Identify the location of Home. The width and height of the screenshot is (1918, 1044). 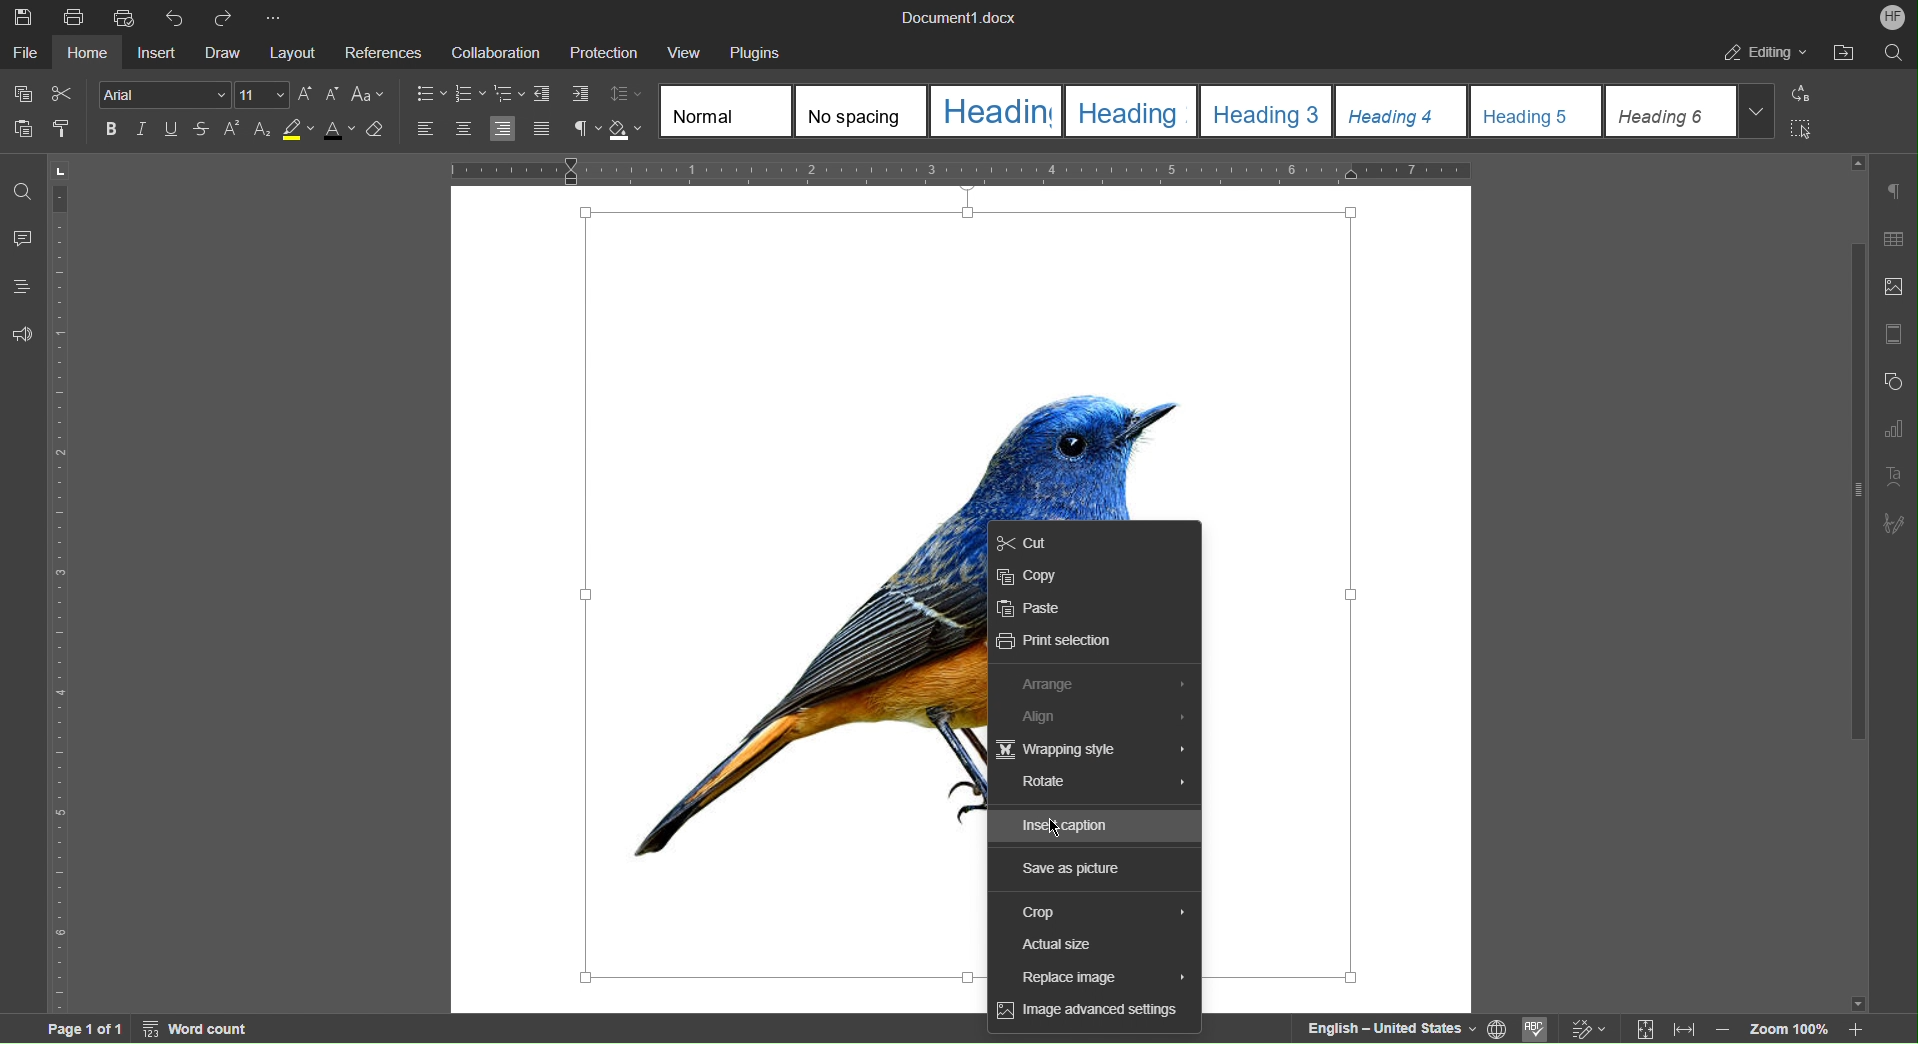
(88, 55).